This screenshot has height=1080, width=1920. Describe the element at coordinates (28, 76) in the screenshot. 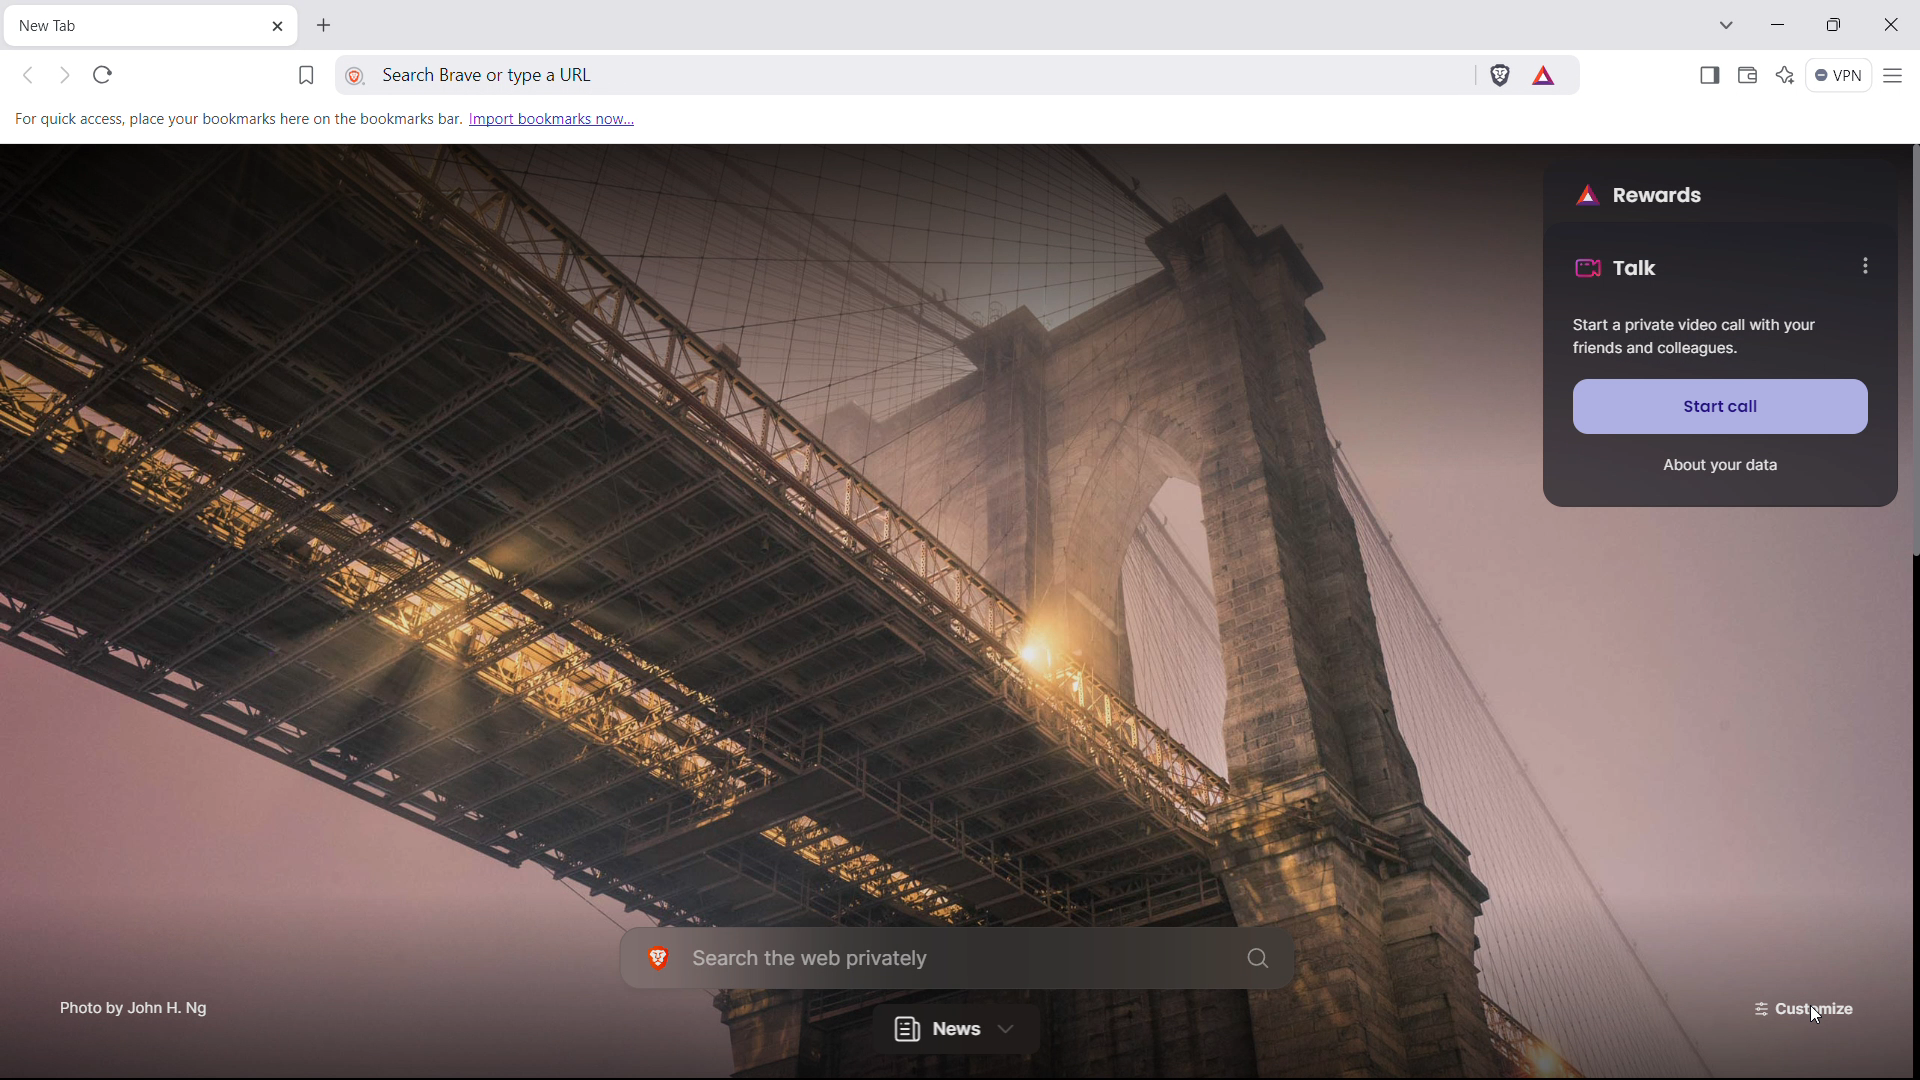

I see `click to go back hold to see history ` at that location.